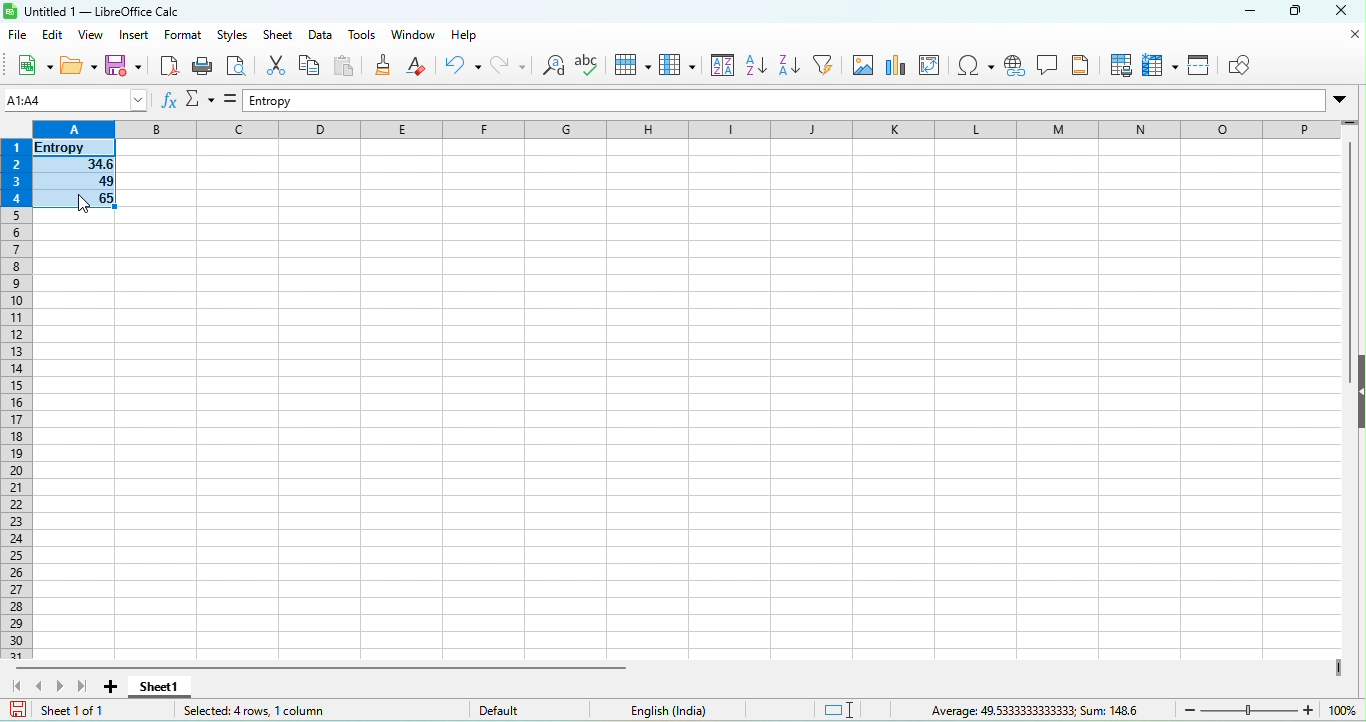 The width and height of the screenshot is (1366, 722). What do you see at coordinates (345, 68) in the screenshot?
I see `paste` at bounding box center [345, 68].